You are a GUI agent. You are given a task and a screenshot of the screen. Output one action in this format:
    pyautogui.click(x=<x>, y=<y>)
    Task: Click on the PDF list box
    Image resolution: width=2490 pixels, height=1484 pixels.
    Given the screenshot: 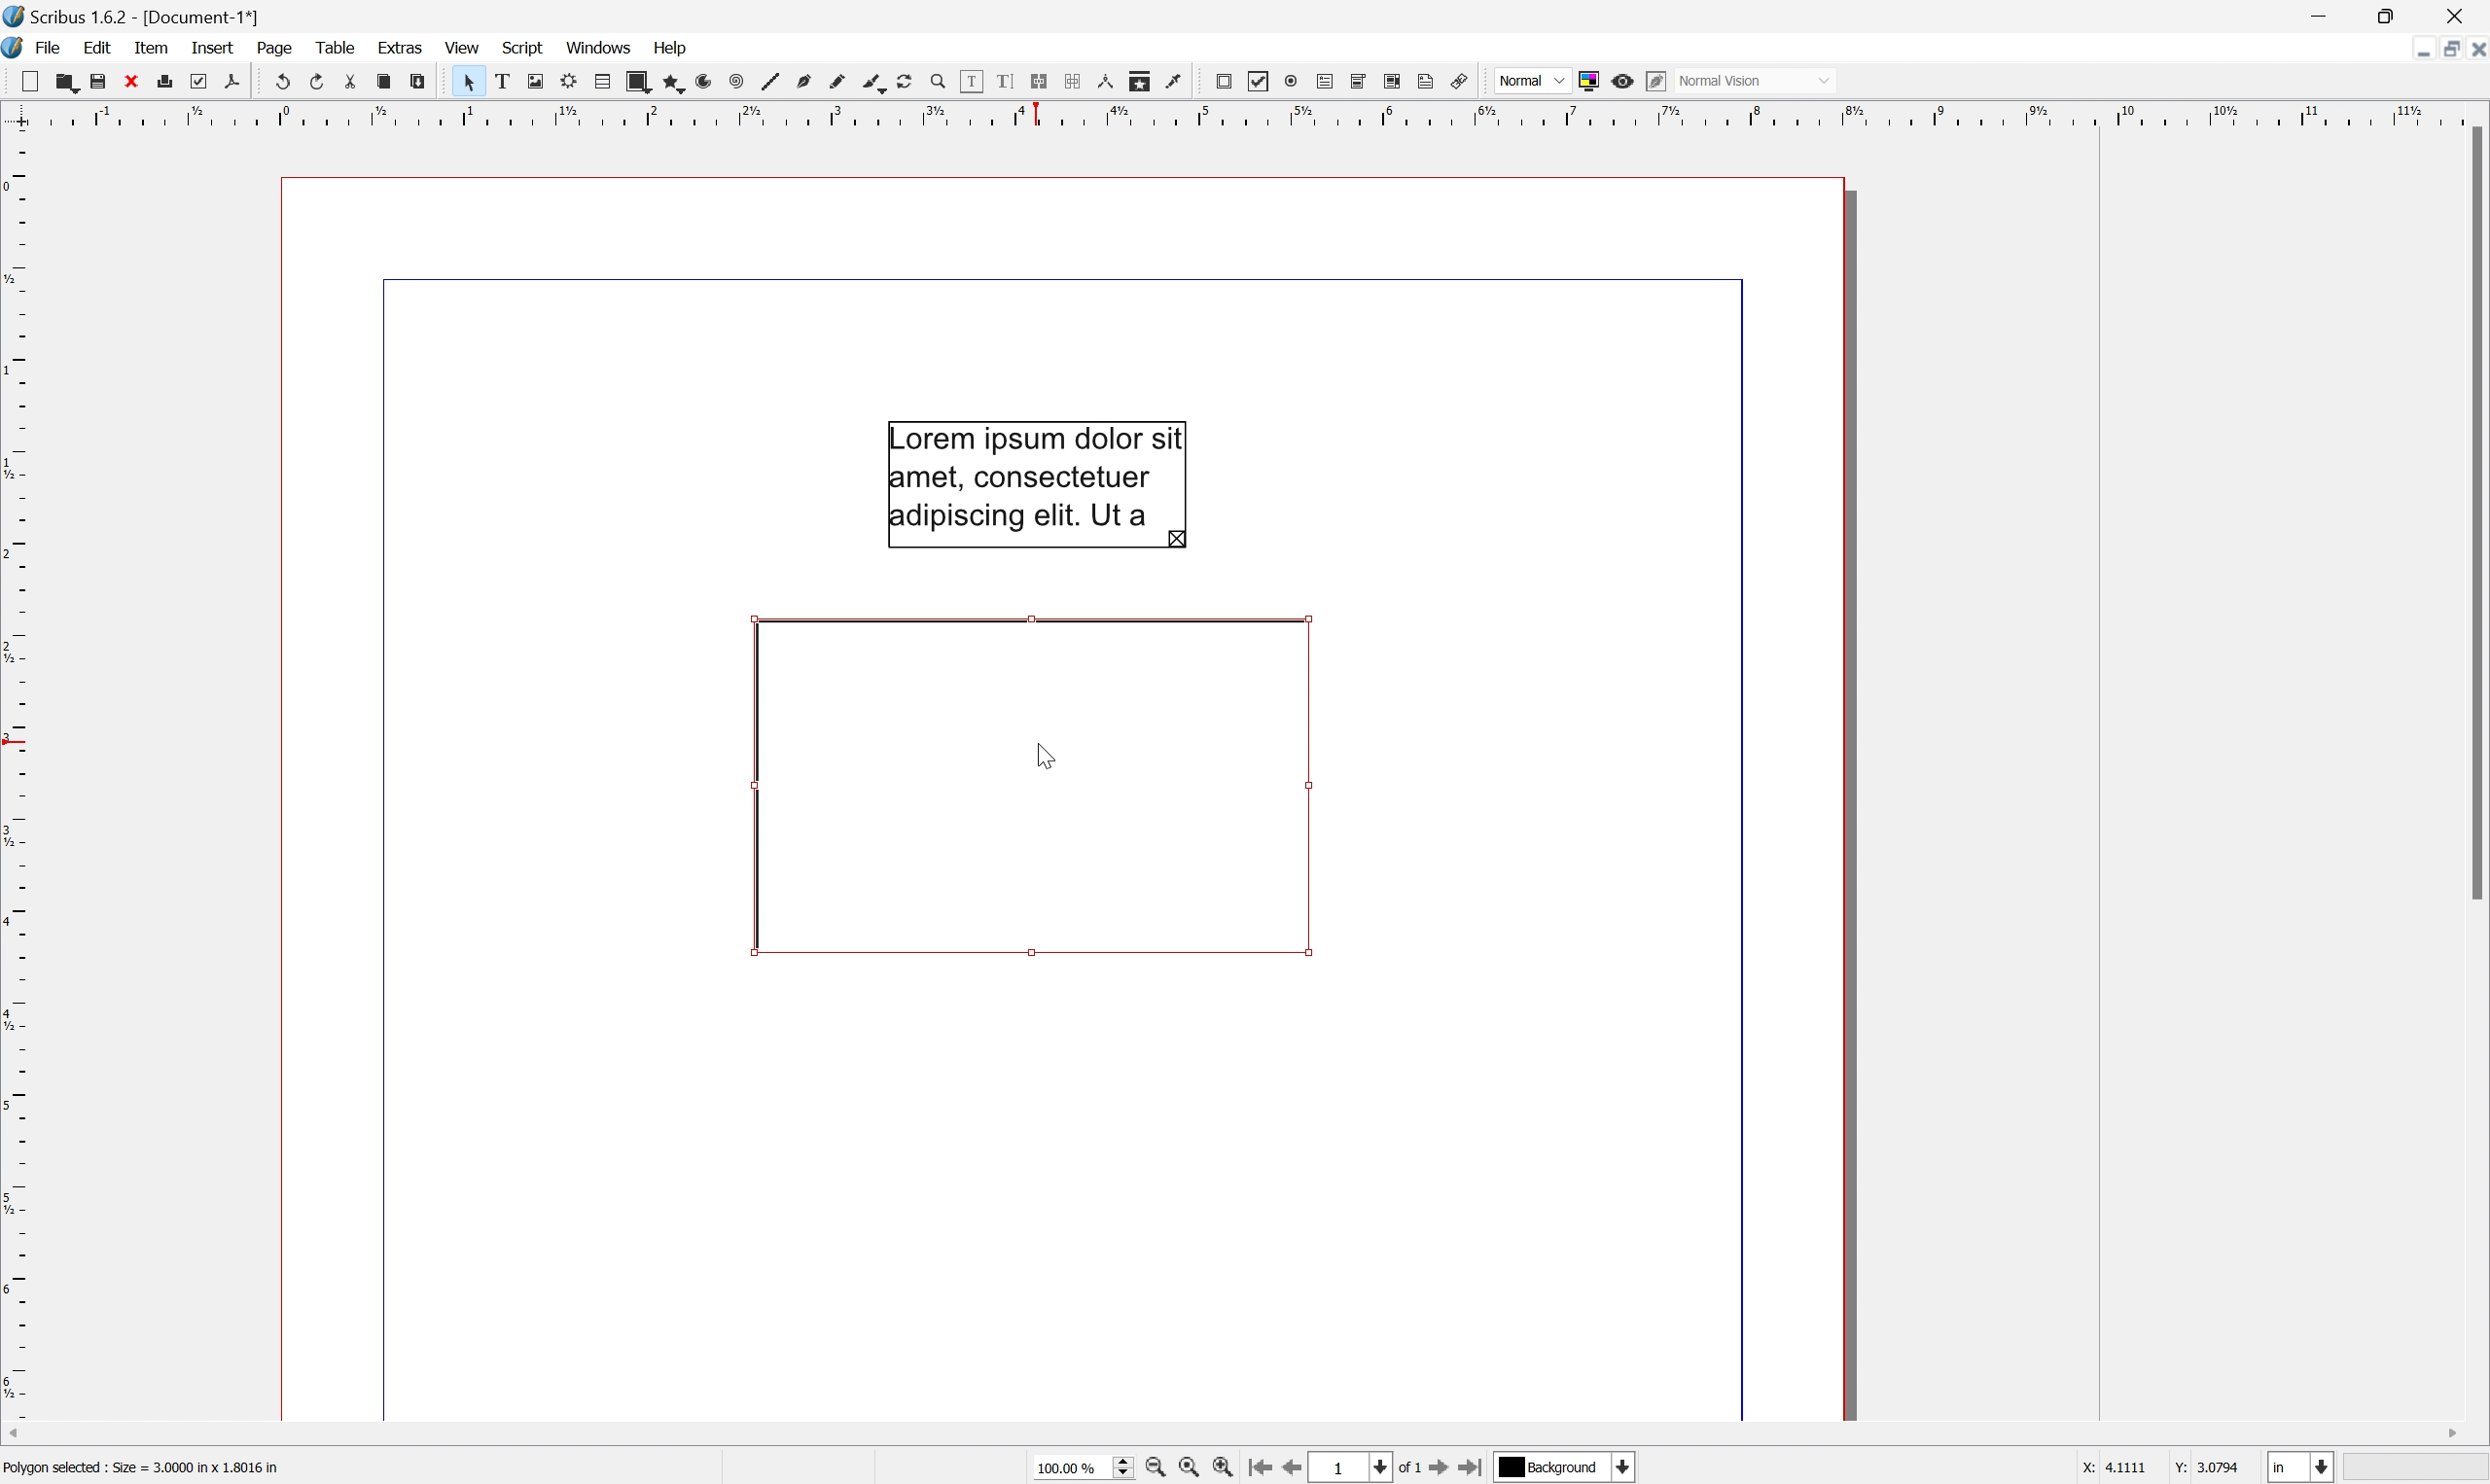 What is the action you would take?
    pyautogui.click(x=1393, y=81)
    